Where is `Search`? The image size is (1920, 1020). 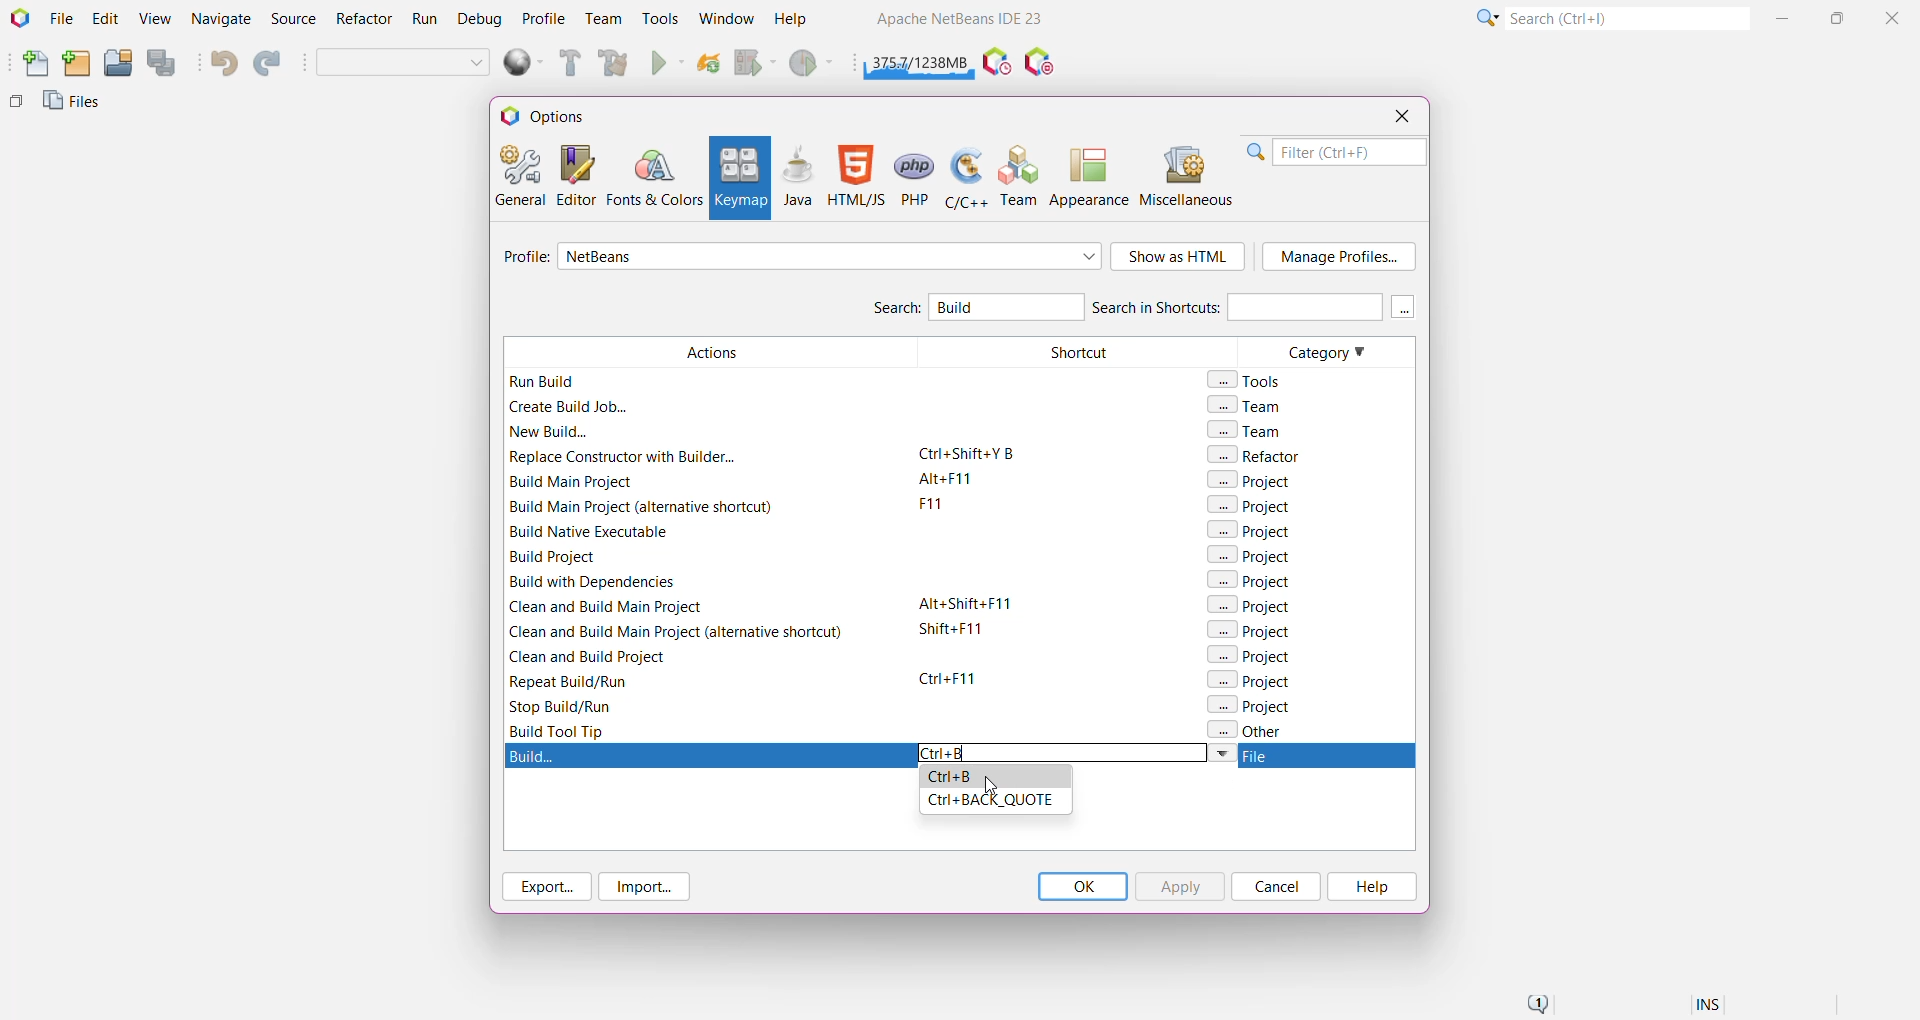
Search is located at coordinates (1626, 17).